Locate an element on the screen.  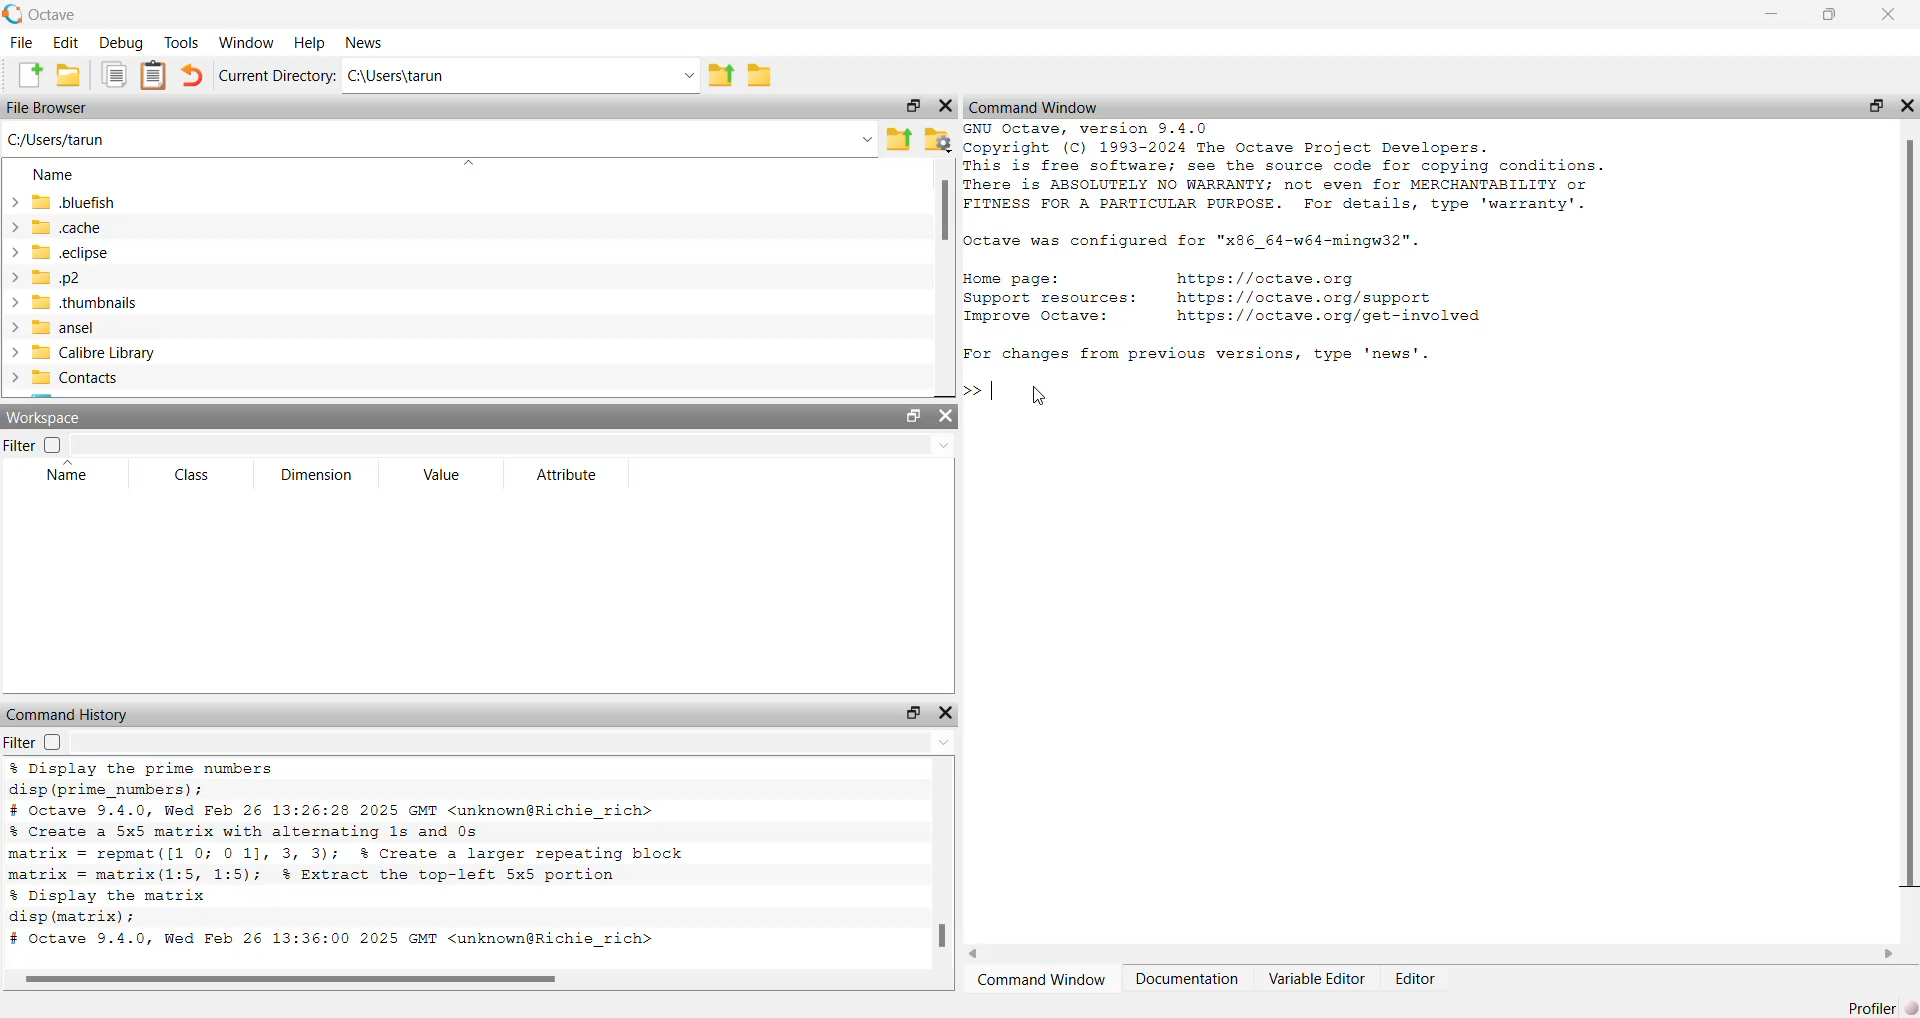
.bluefish is located at coordinates (102, 201).